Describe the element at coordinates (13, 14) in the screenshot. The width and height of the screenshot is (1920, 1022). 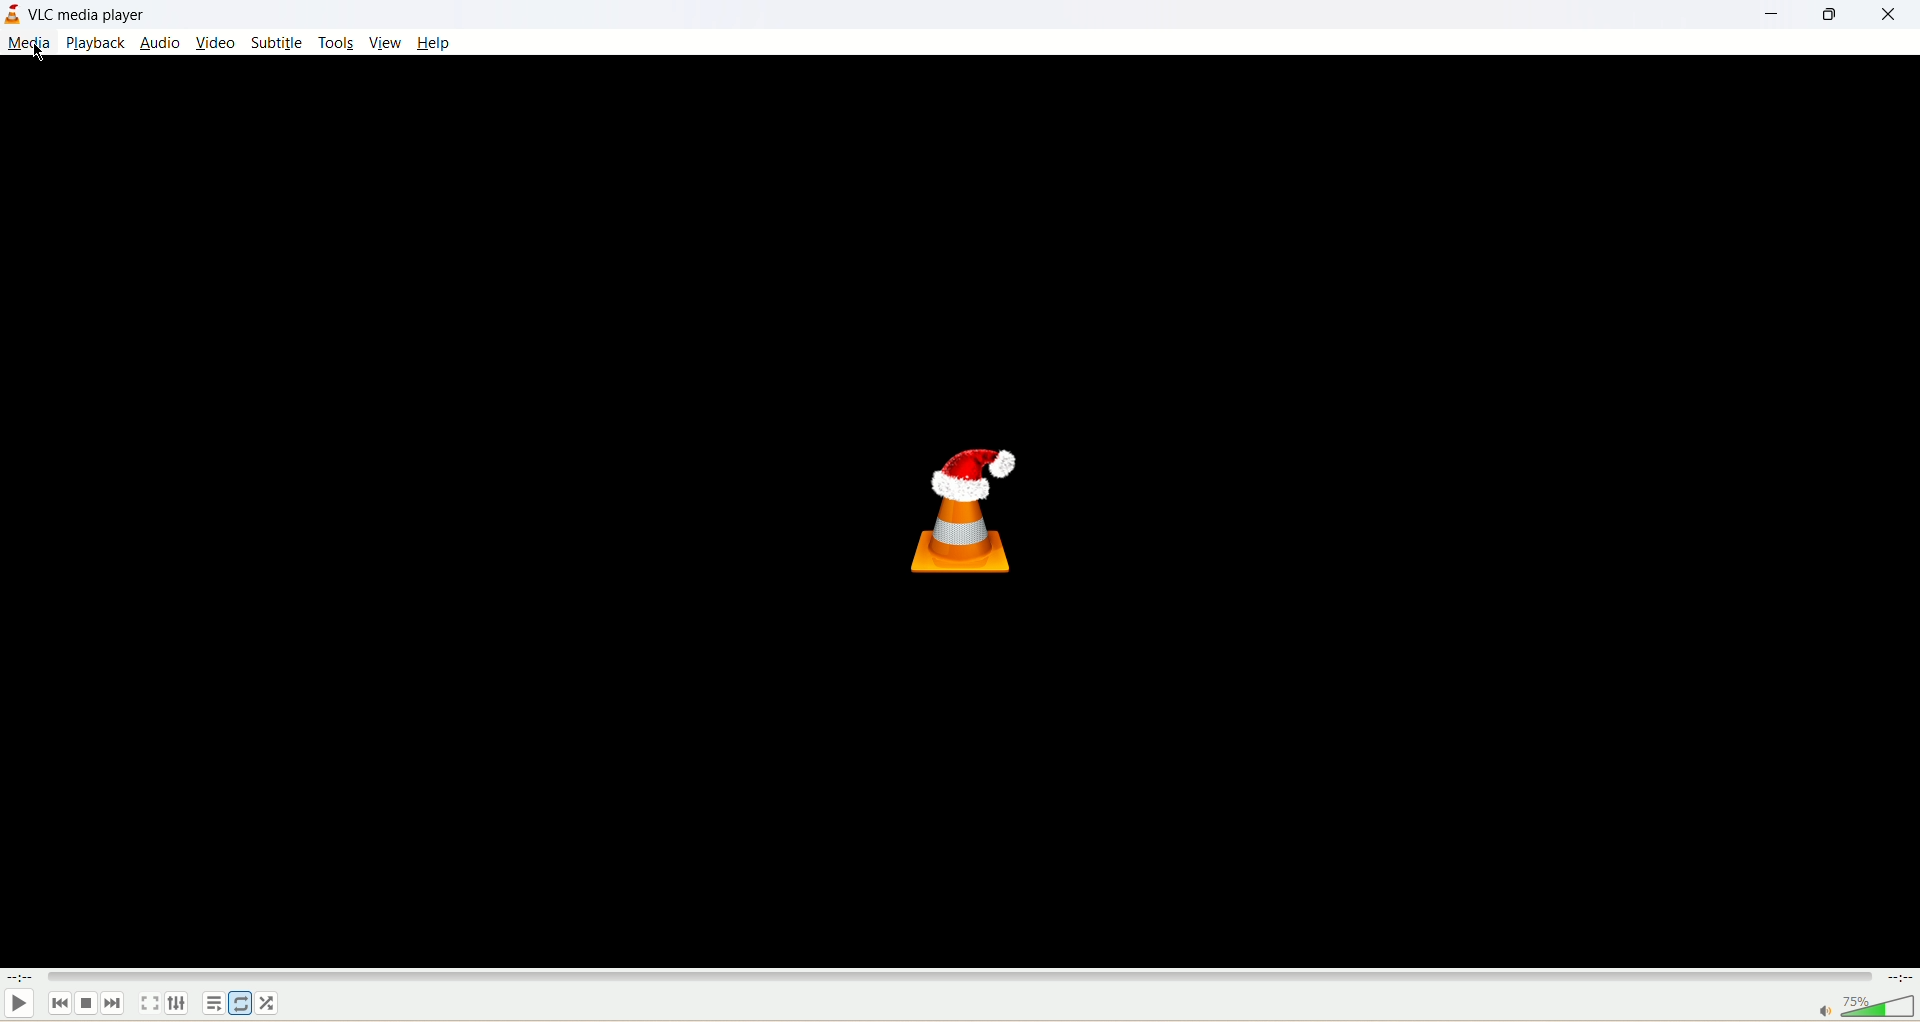
I see `logo` at that location.